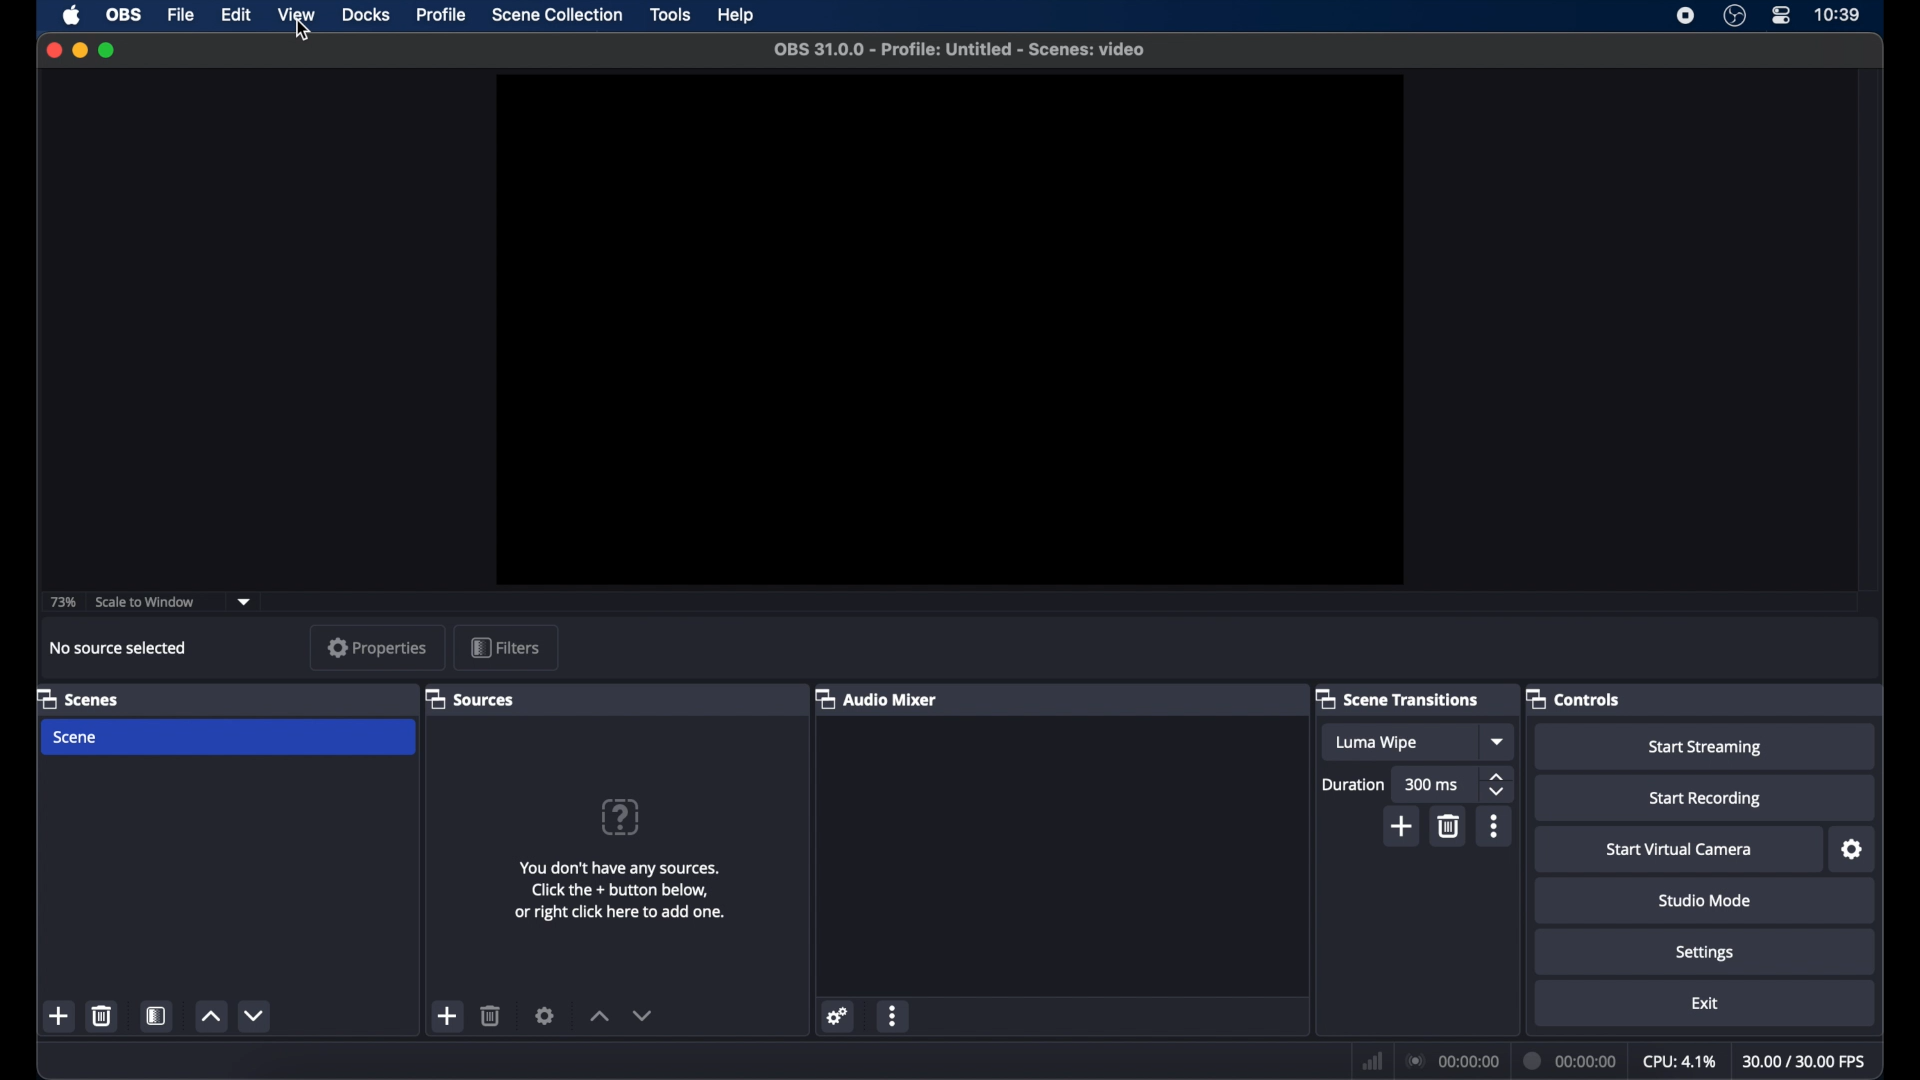 The width and height of the screenshot is (1920, 1080). I want to click on scenes, so click(79, 698).